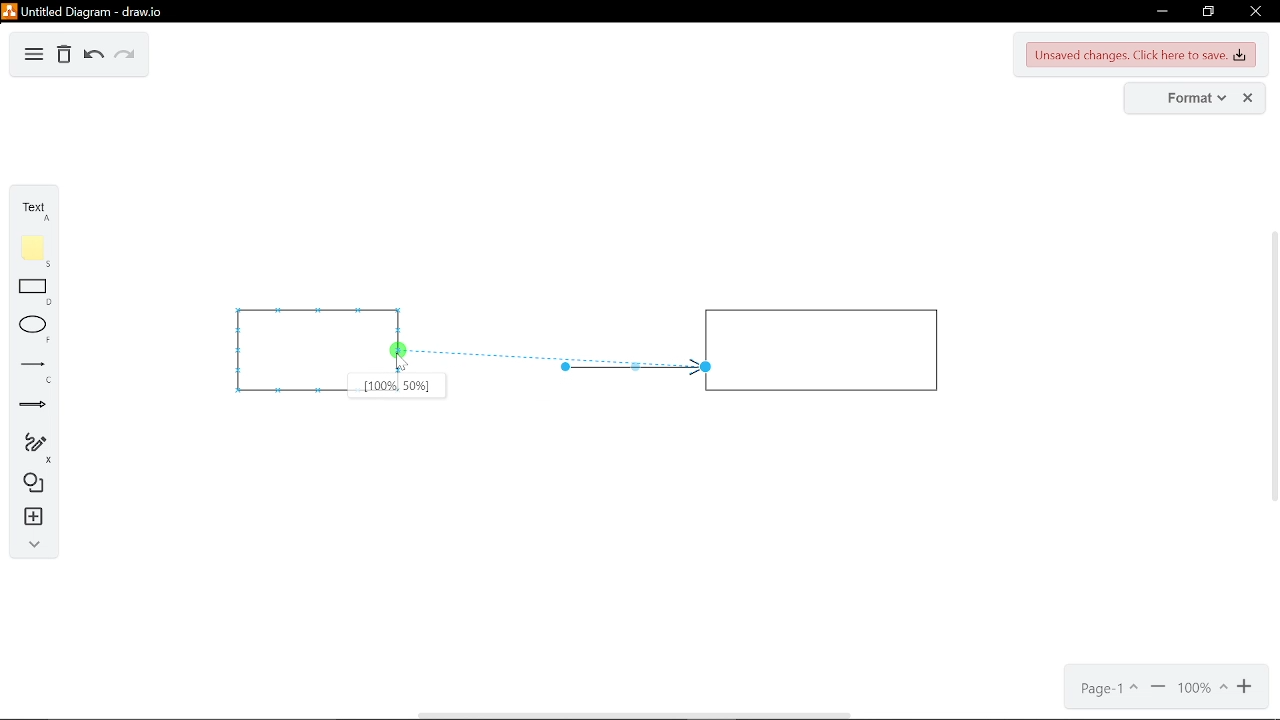 Image resolution: width=1280 pixels, height=720 pixels. I want to click on restore down, so click(1209, 12).